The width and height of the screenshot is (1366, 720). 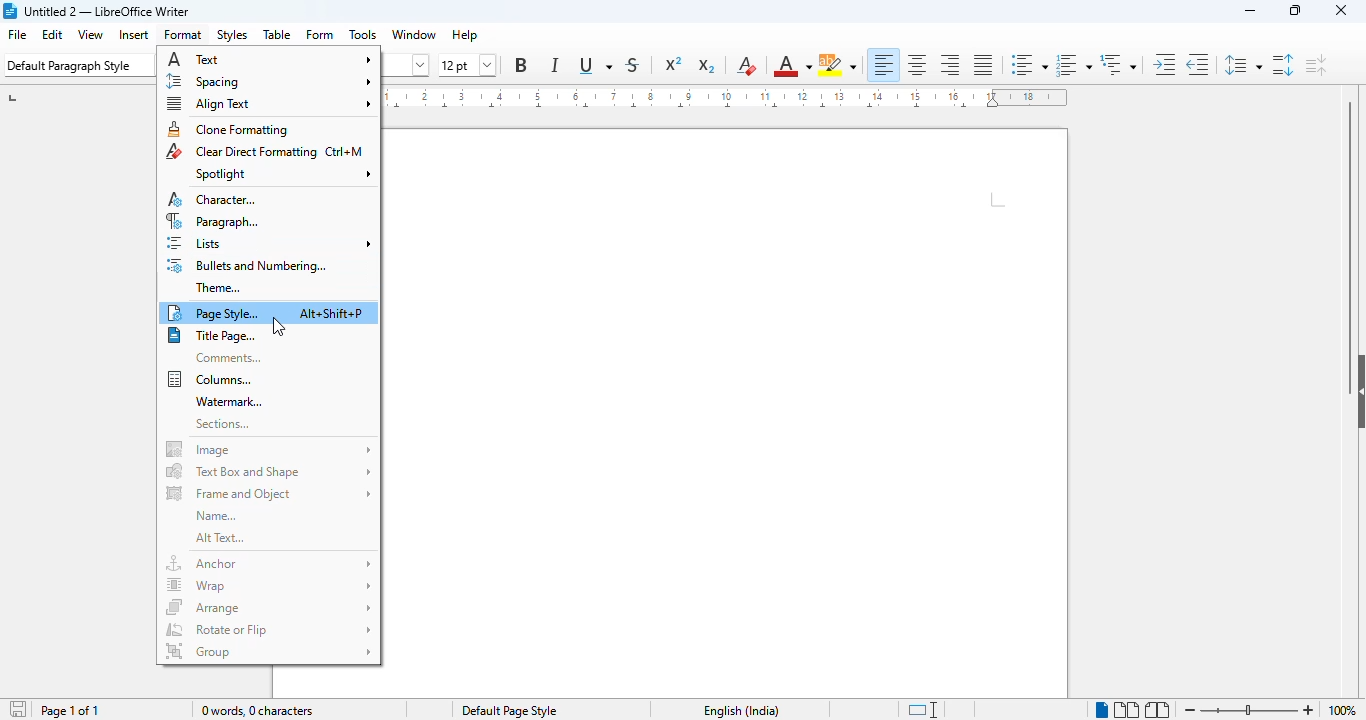 What do you see at coordinates (1357, 392) in the screenshot?
I see `show` at bounding box center [1357, 392].